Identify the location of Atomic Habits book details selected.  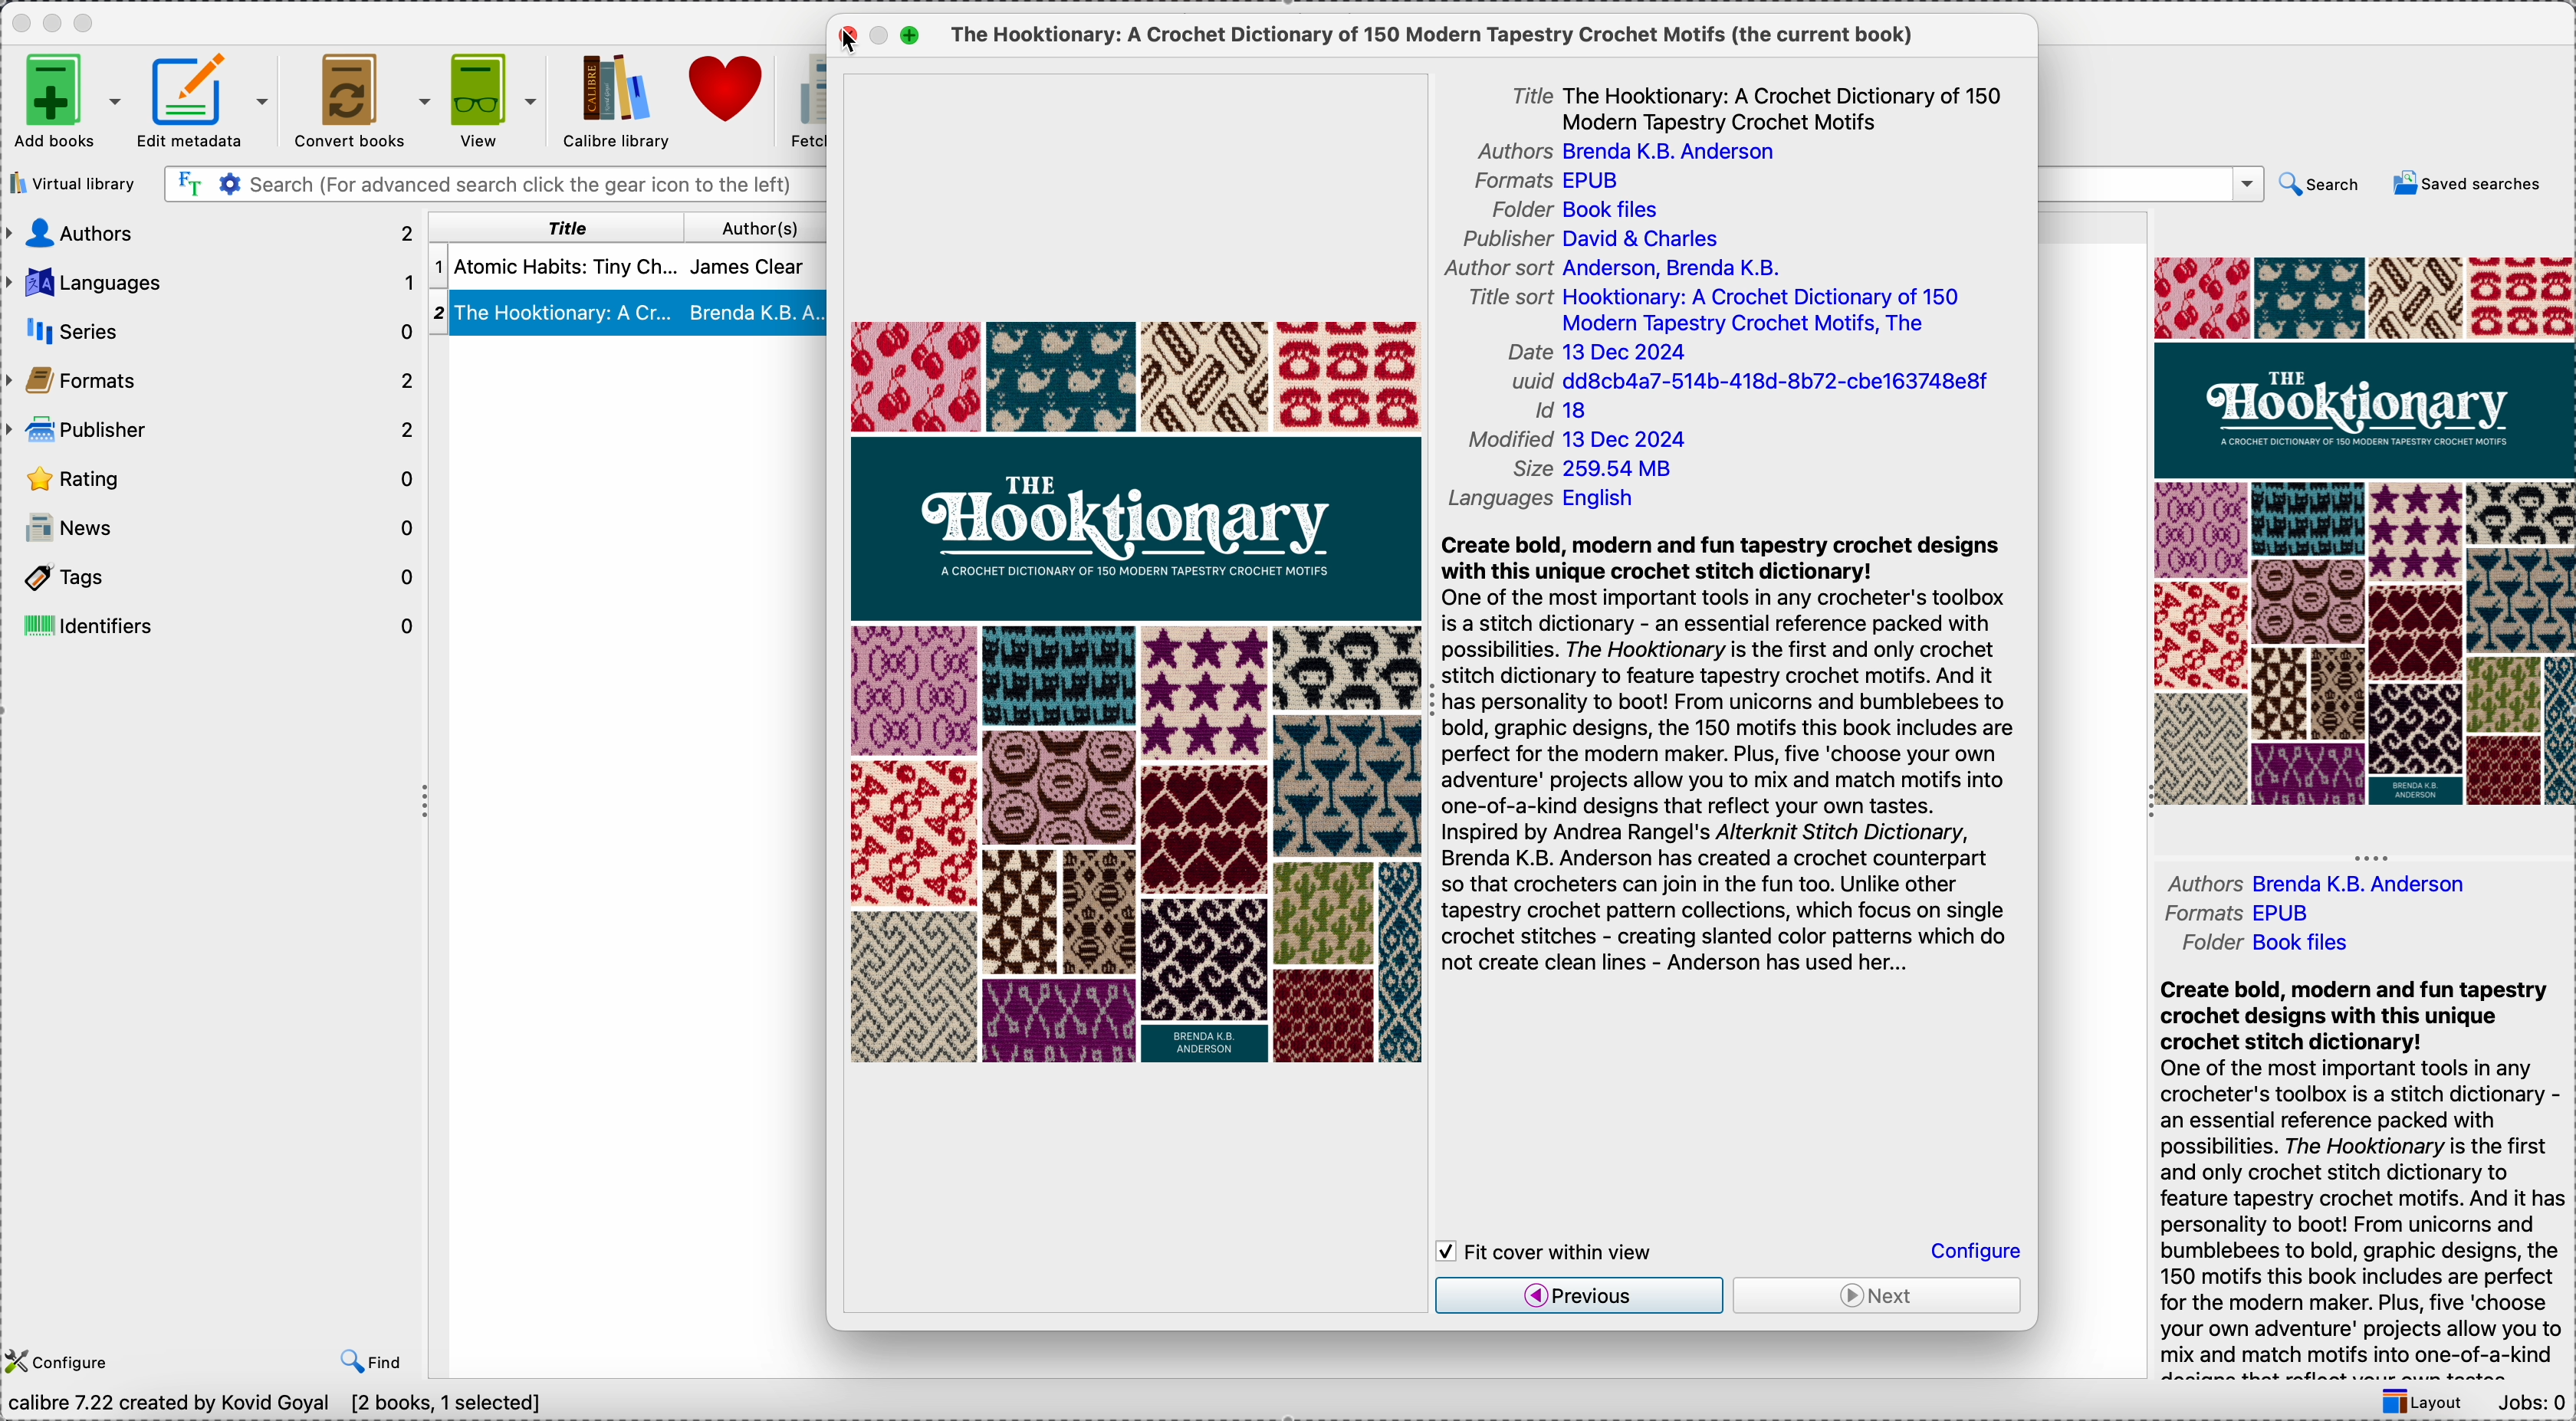
(630, 268).